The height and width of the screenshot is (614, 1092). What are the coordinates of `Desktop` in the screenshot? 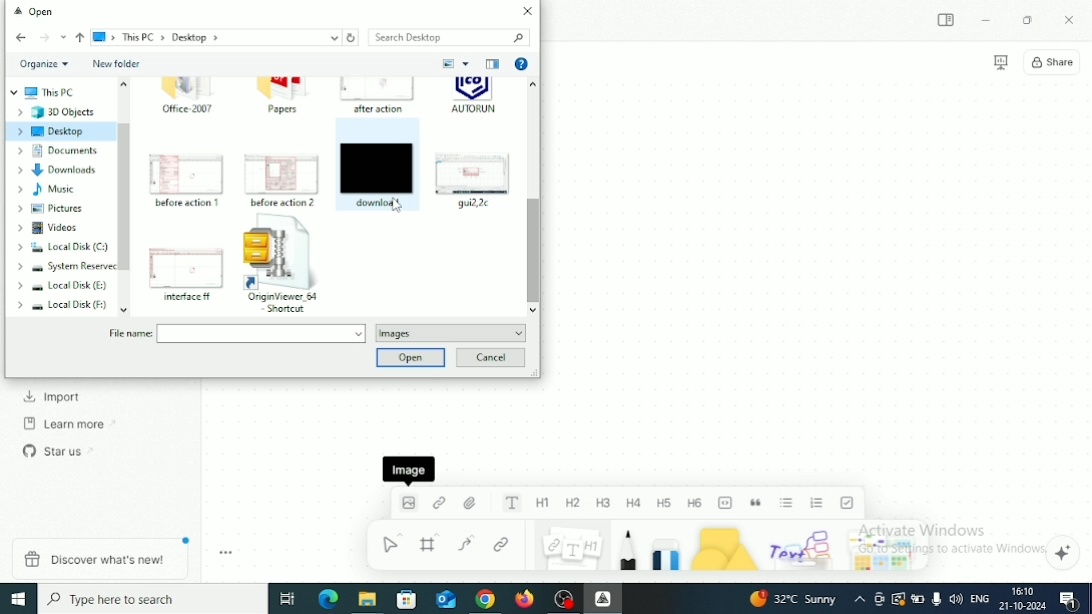 It's located at (61, 132).